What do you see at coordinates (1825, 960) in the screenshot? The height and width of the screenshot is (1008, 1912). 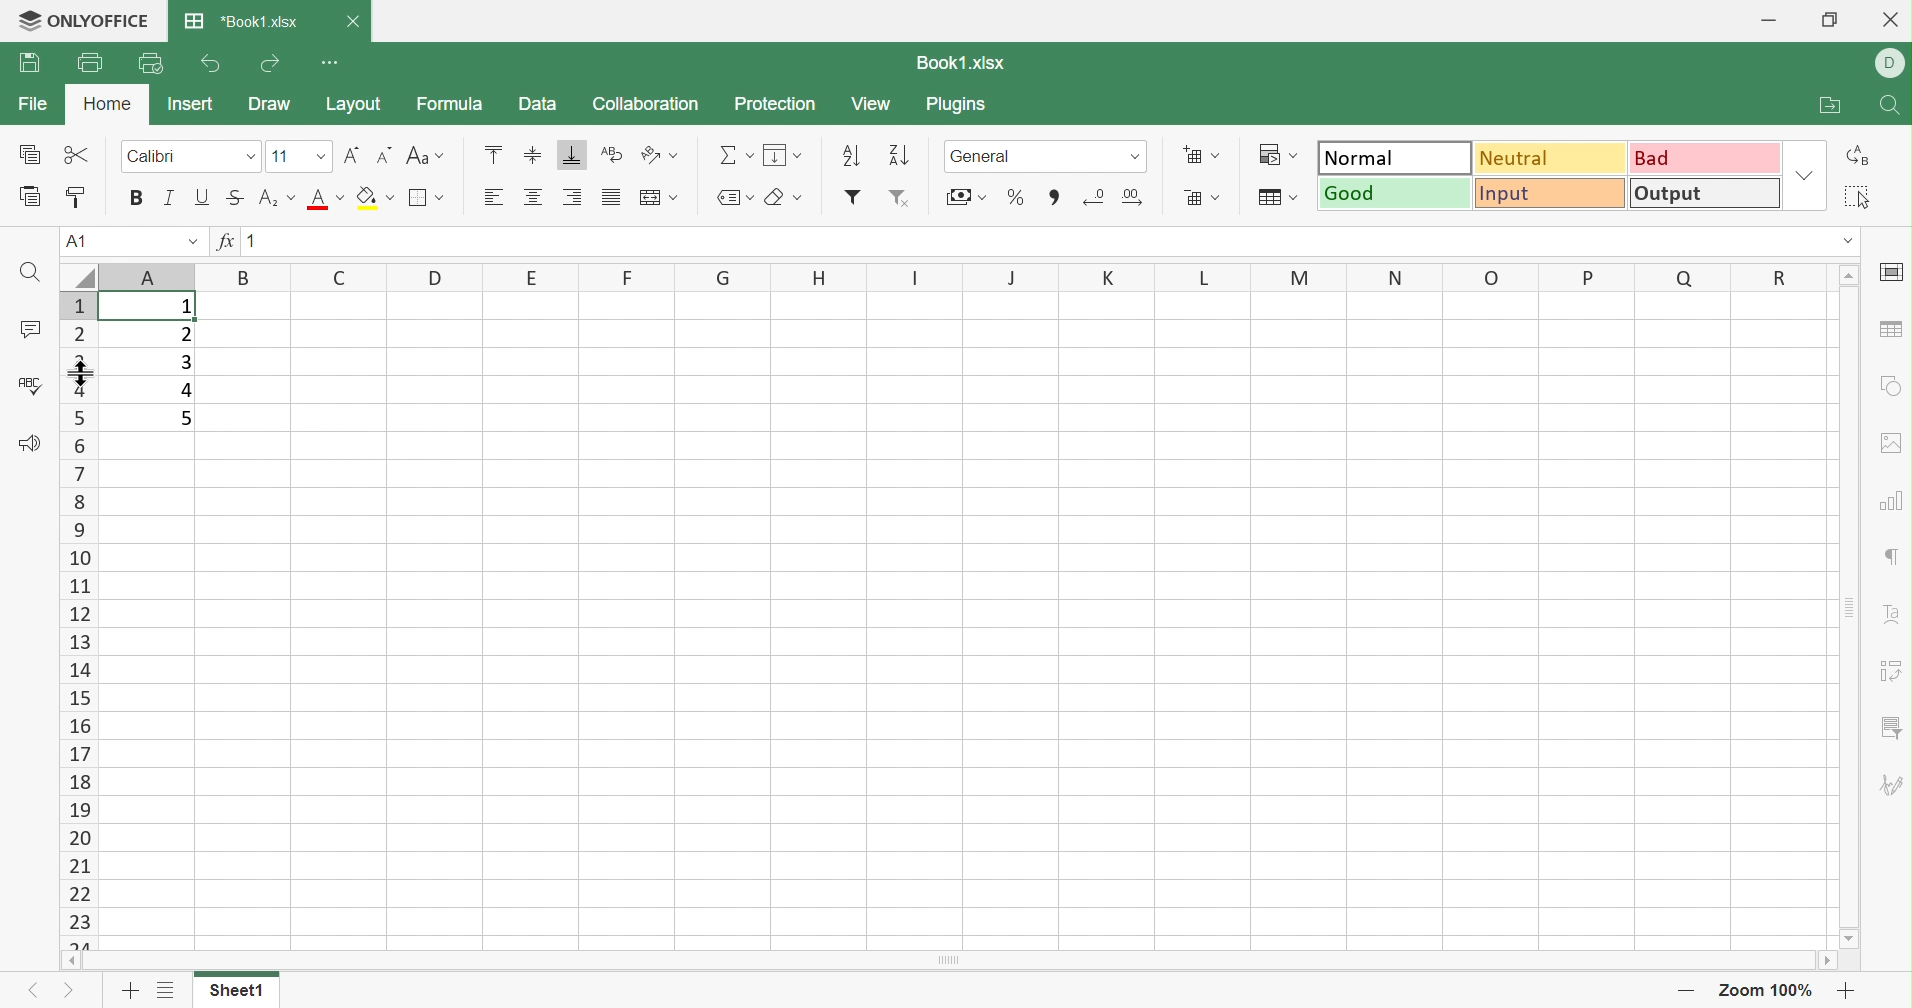 I see `Scroll Right` at bounding box center [1825, 960].